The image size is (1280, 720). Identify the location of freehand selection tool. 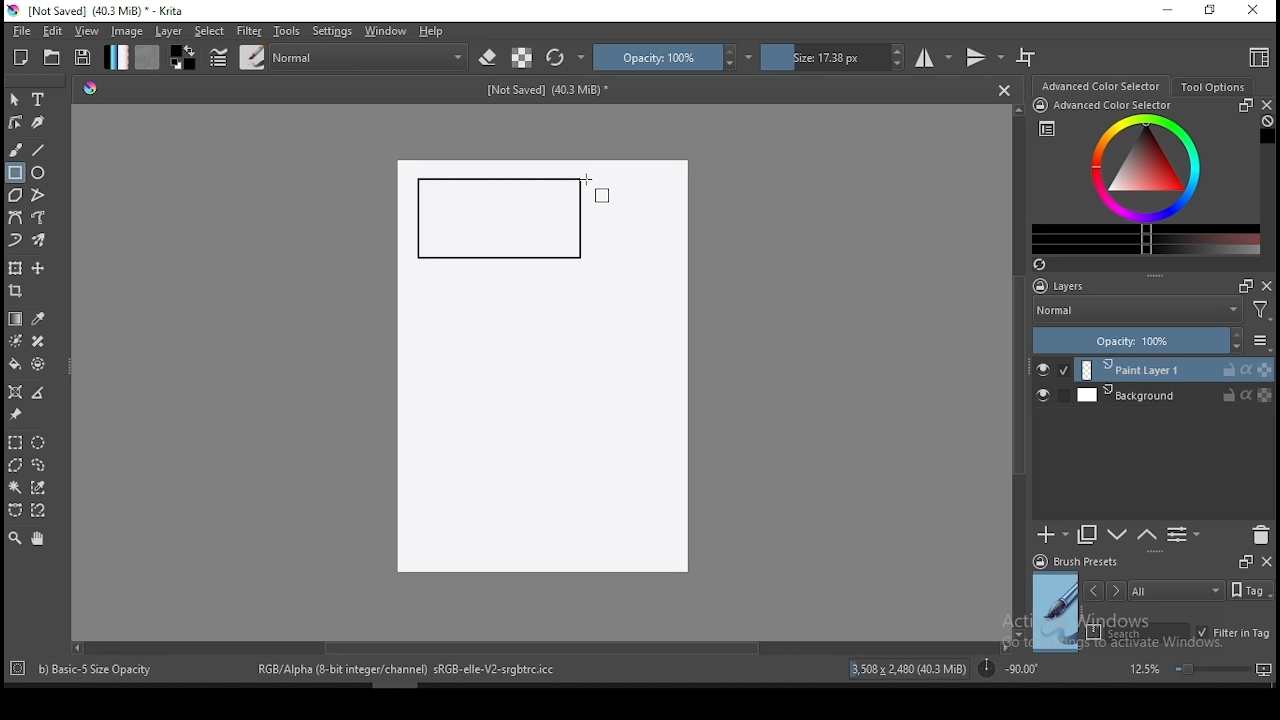
(39, 465).